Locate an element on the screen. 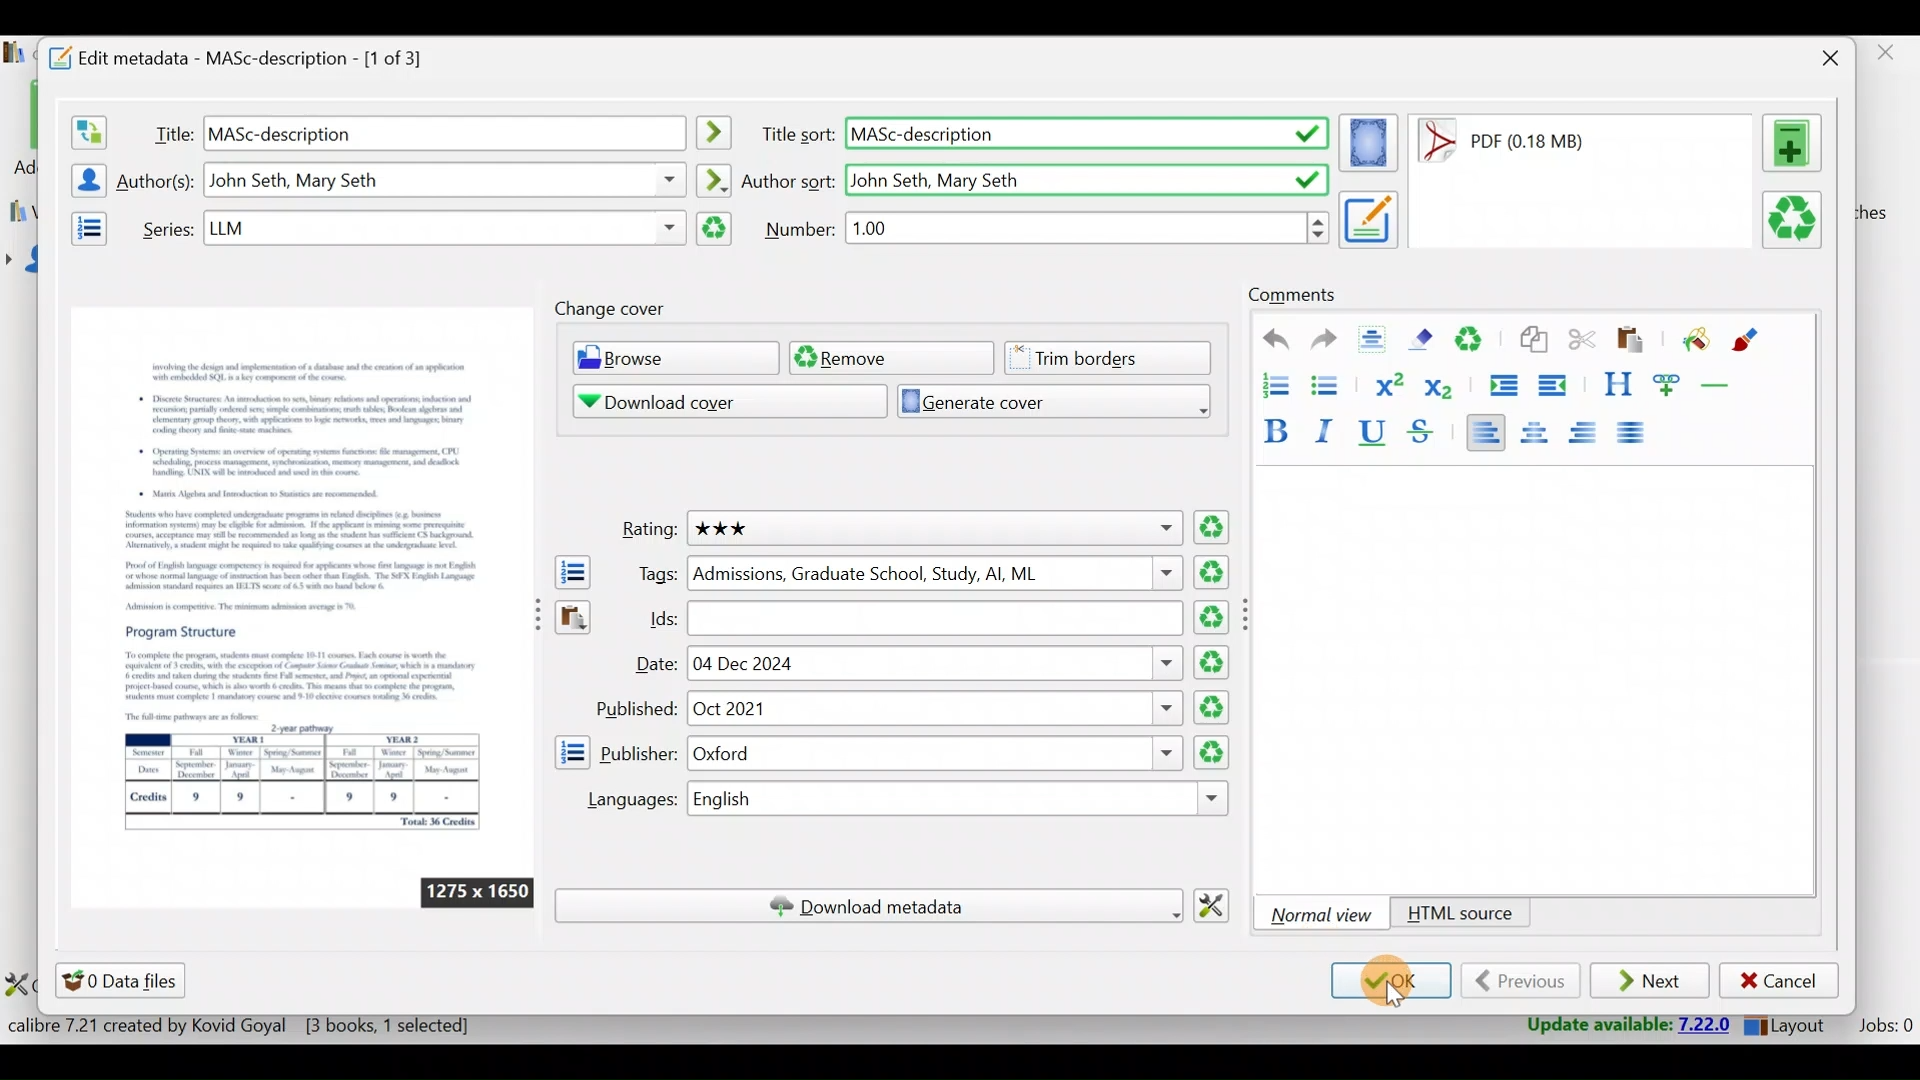 Image resolution: width=1920 pixels, height=1080 pixels.  is located at coordinates (717, 133).